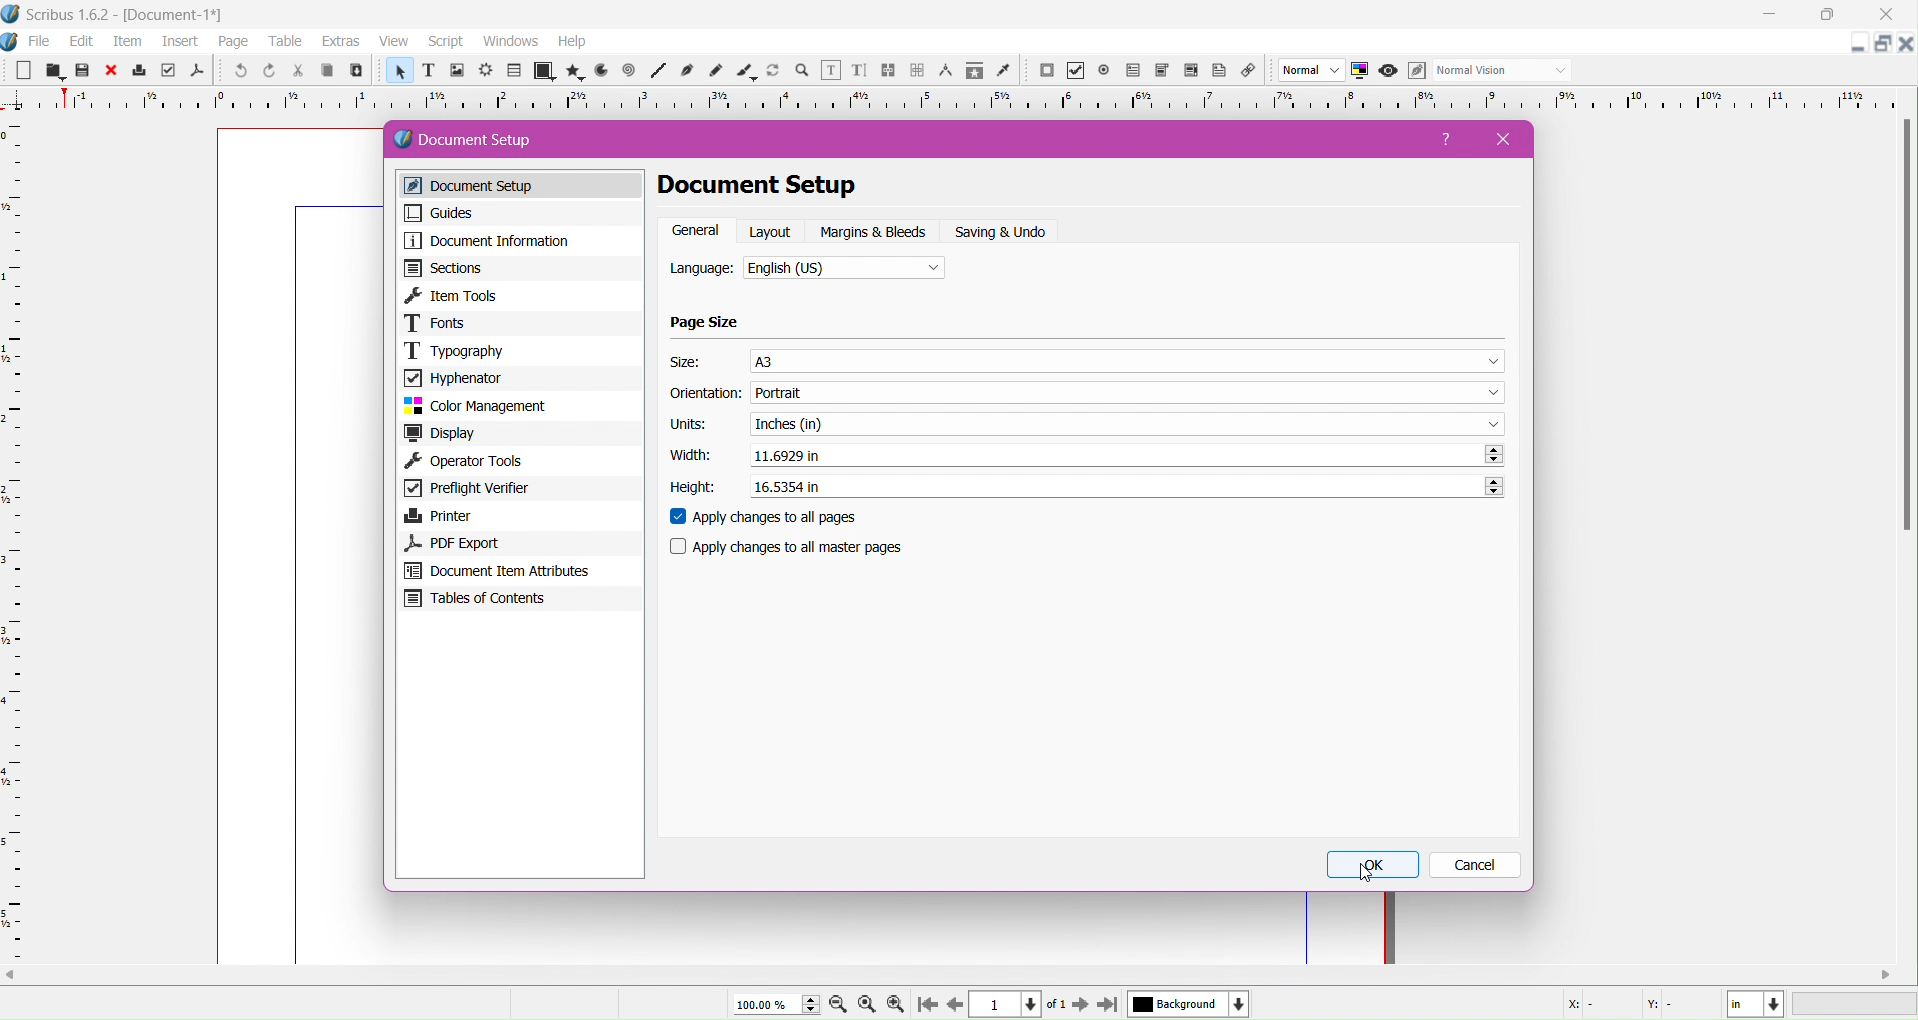 Image resolution: width=1918 pixels, height=1020 pixels. I want to click on go to last page, so click(1107, 1006).